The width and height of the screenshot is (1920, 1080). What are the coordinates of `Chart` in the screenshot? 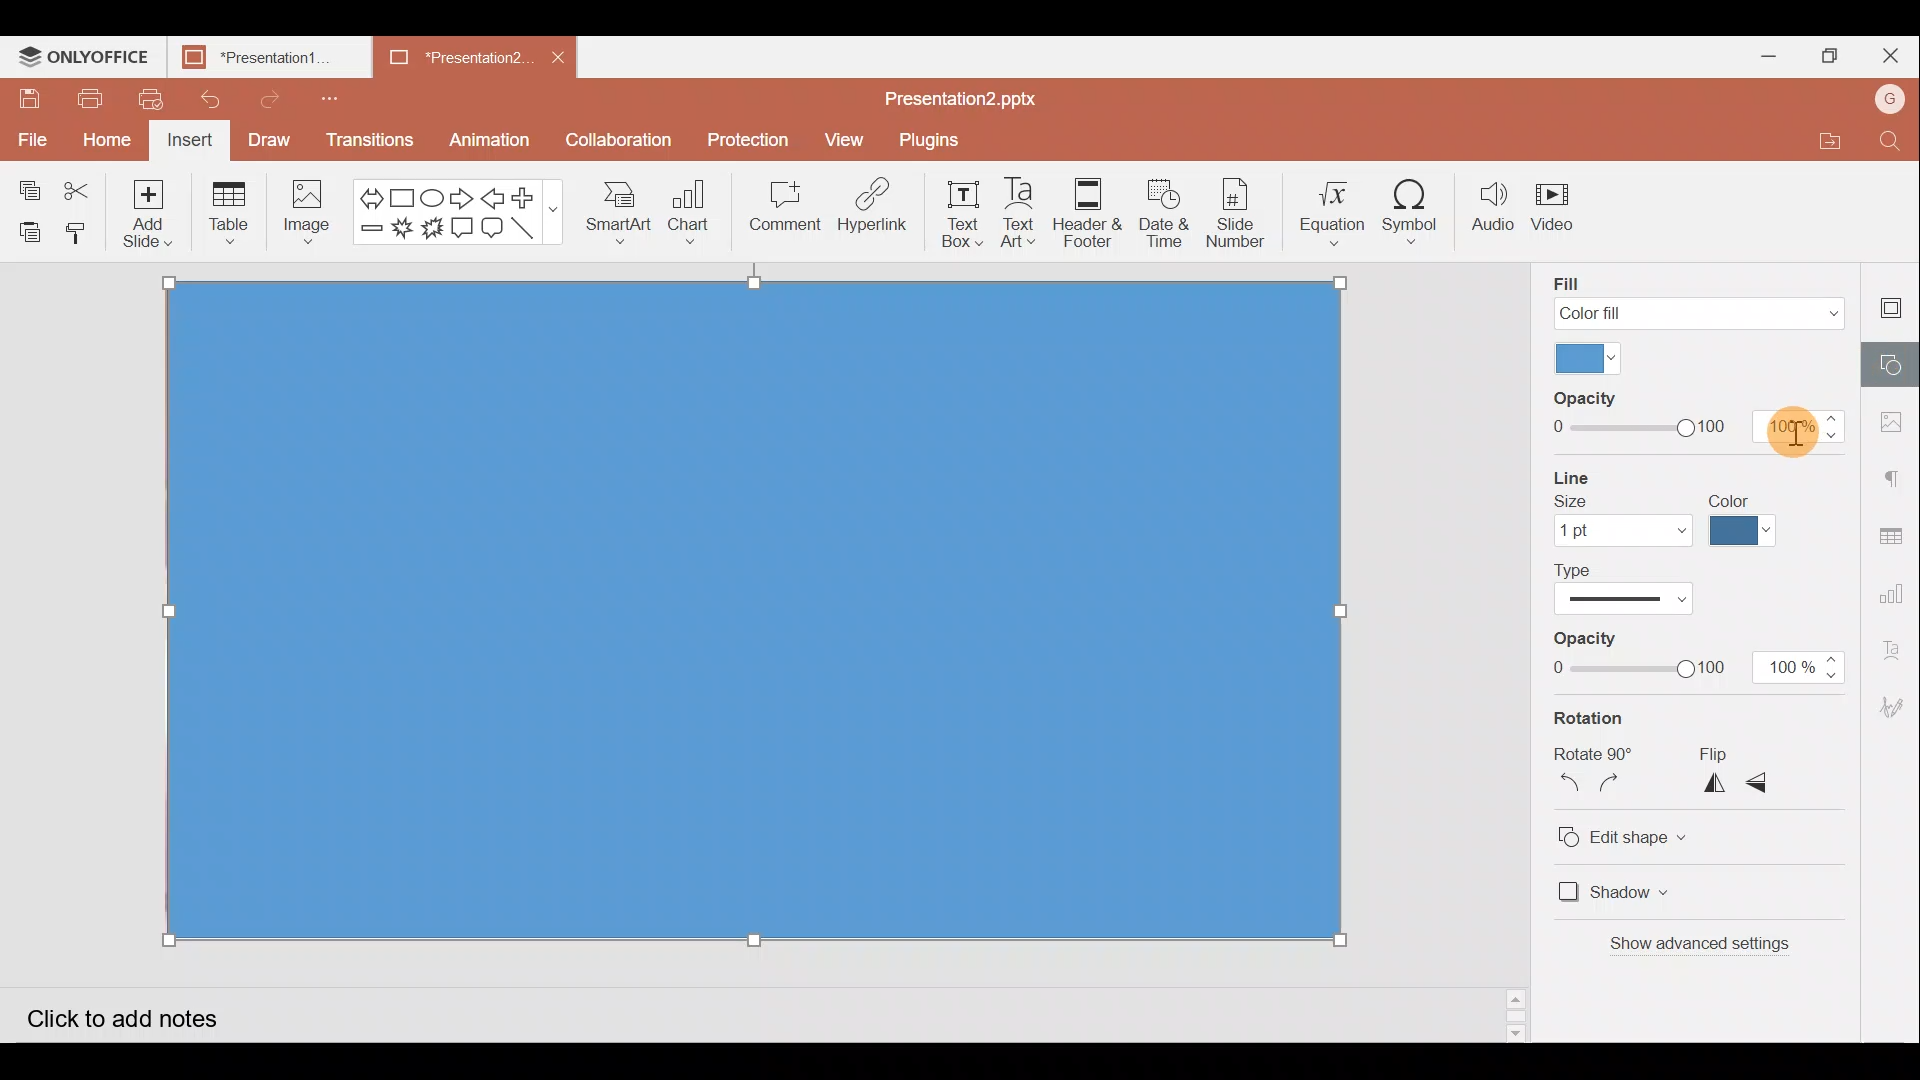 It's located at (686, 216).